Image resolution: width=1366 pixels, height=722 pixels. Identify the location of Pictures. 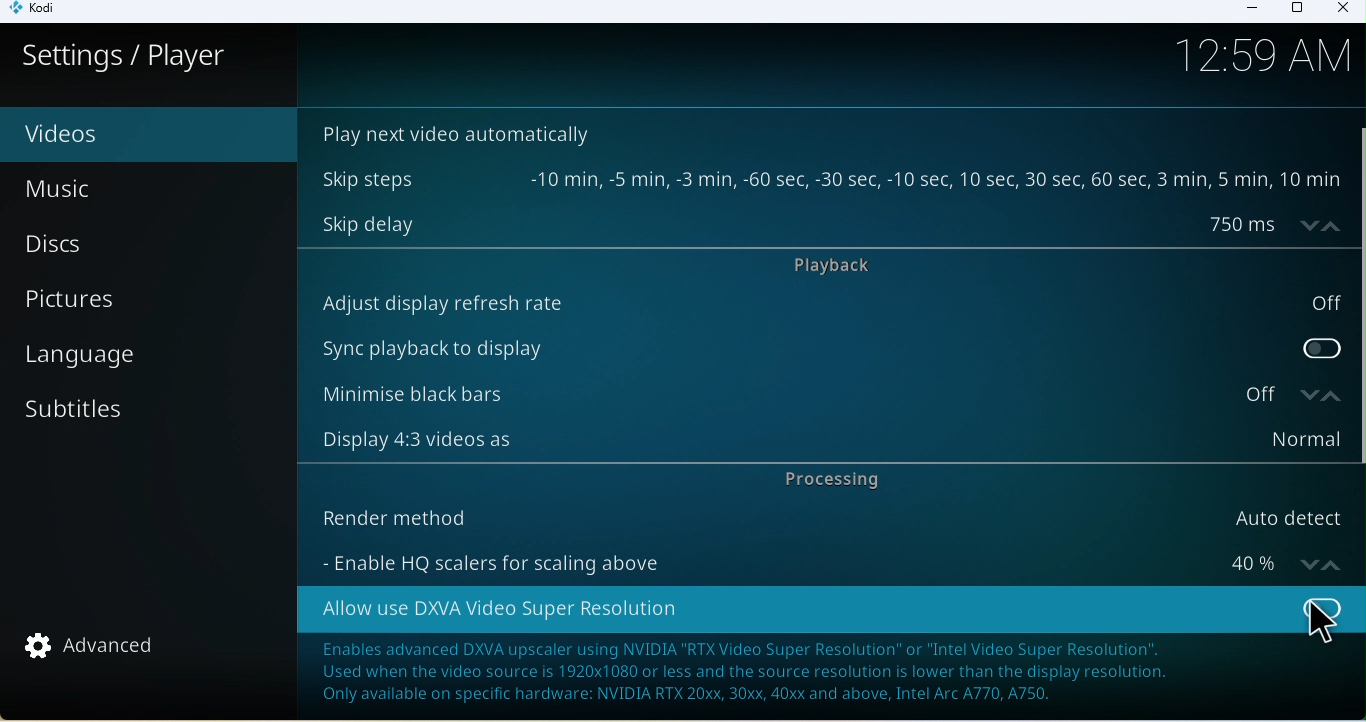
(151, 300).